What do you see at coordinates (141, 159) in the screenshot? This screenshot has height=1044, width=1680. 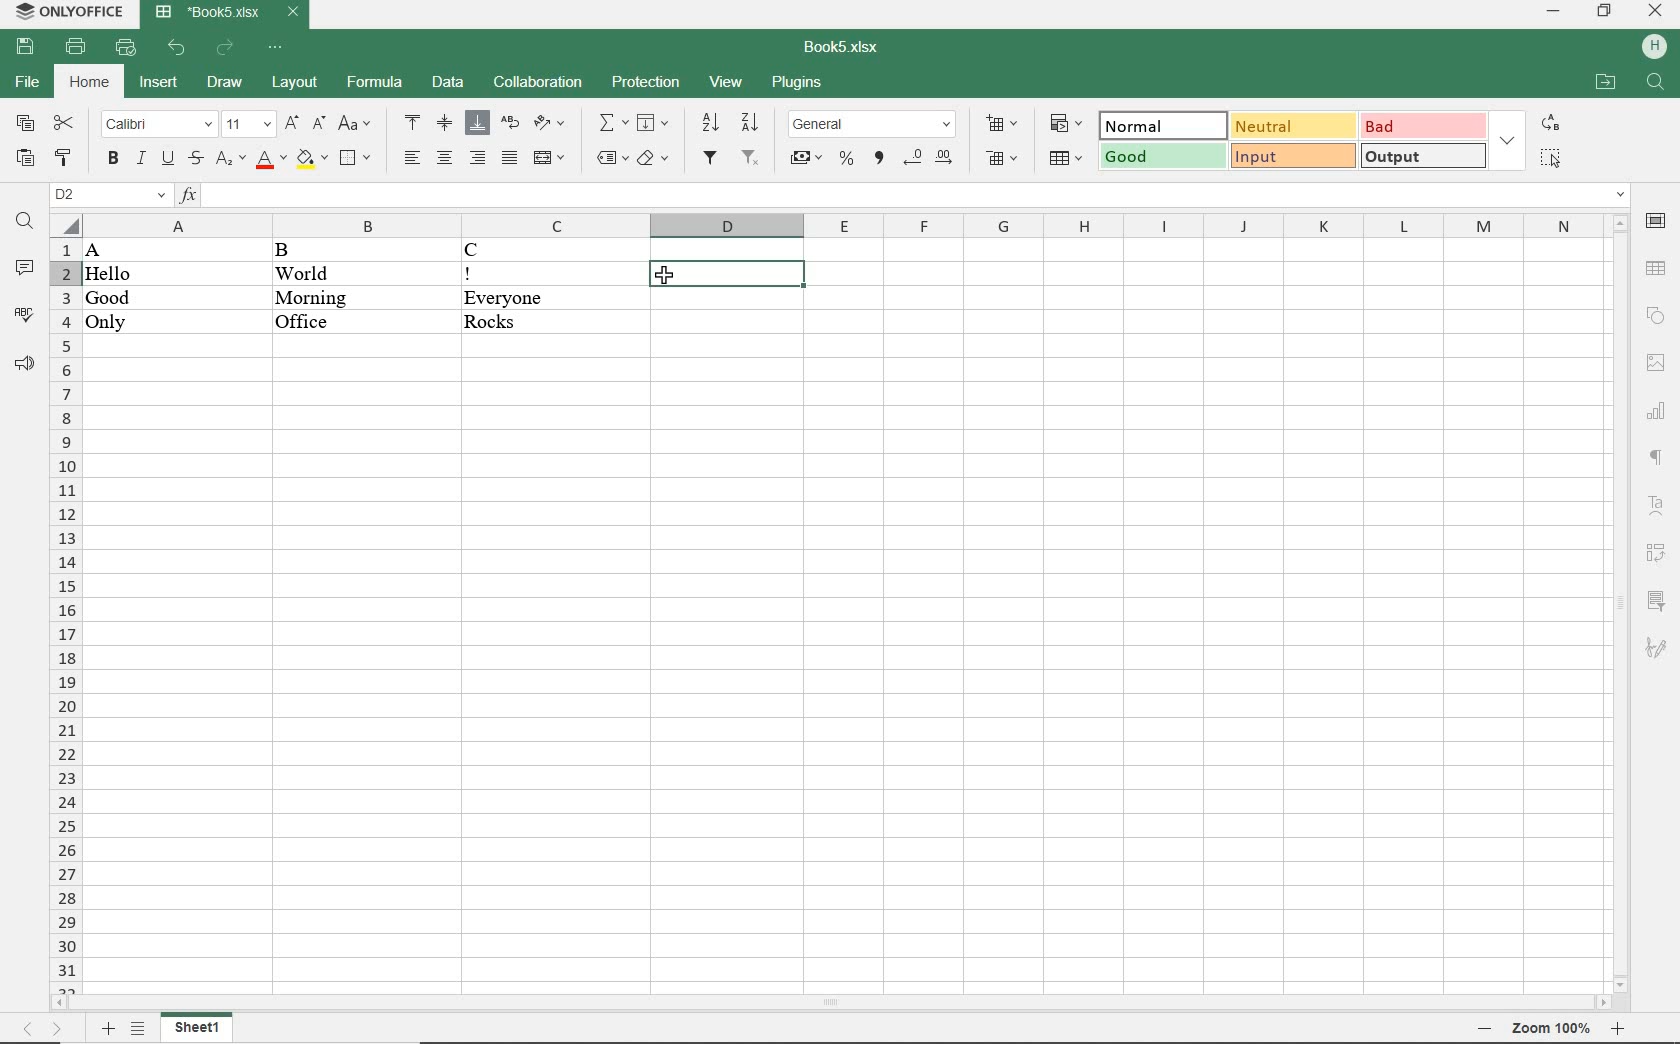 I see `italic` at bounding box center [141, 159].